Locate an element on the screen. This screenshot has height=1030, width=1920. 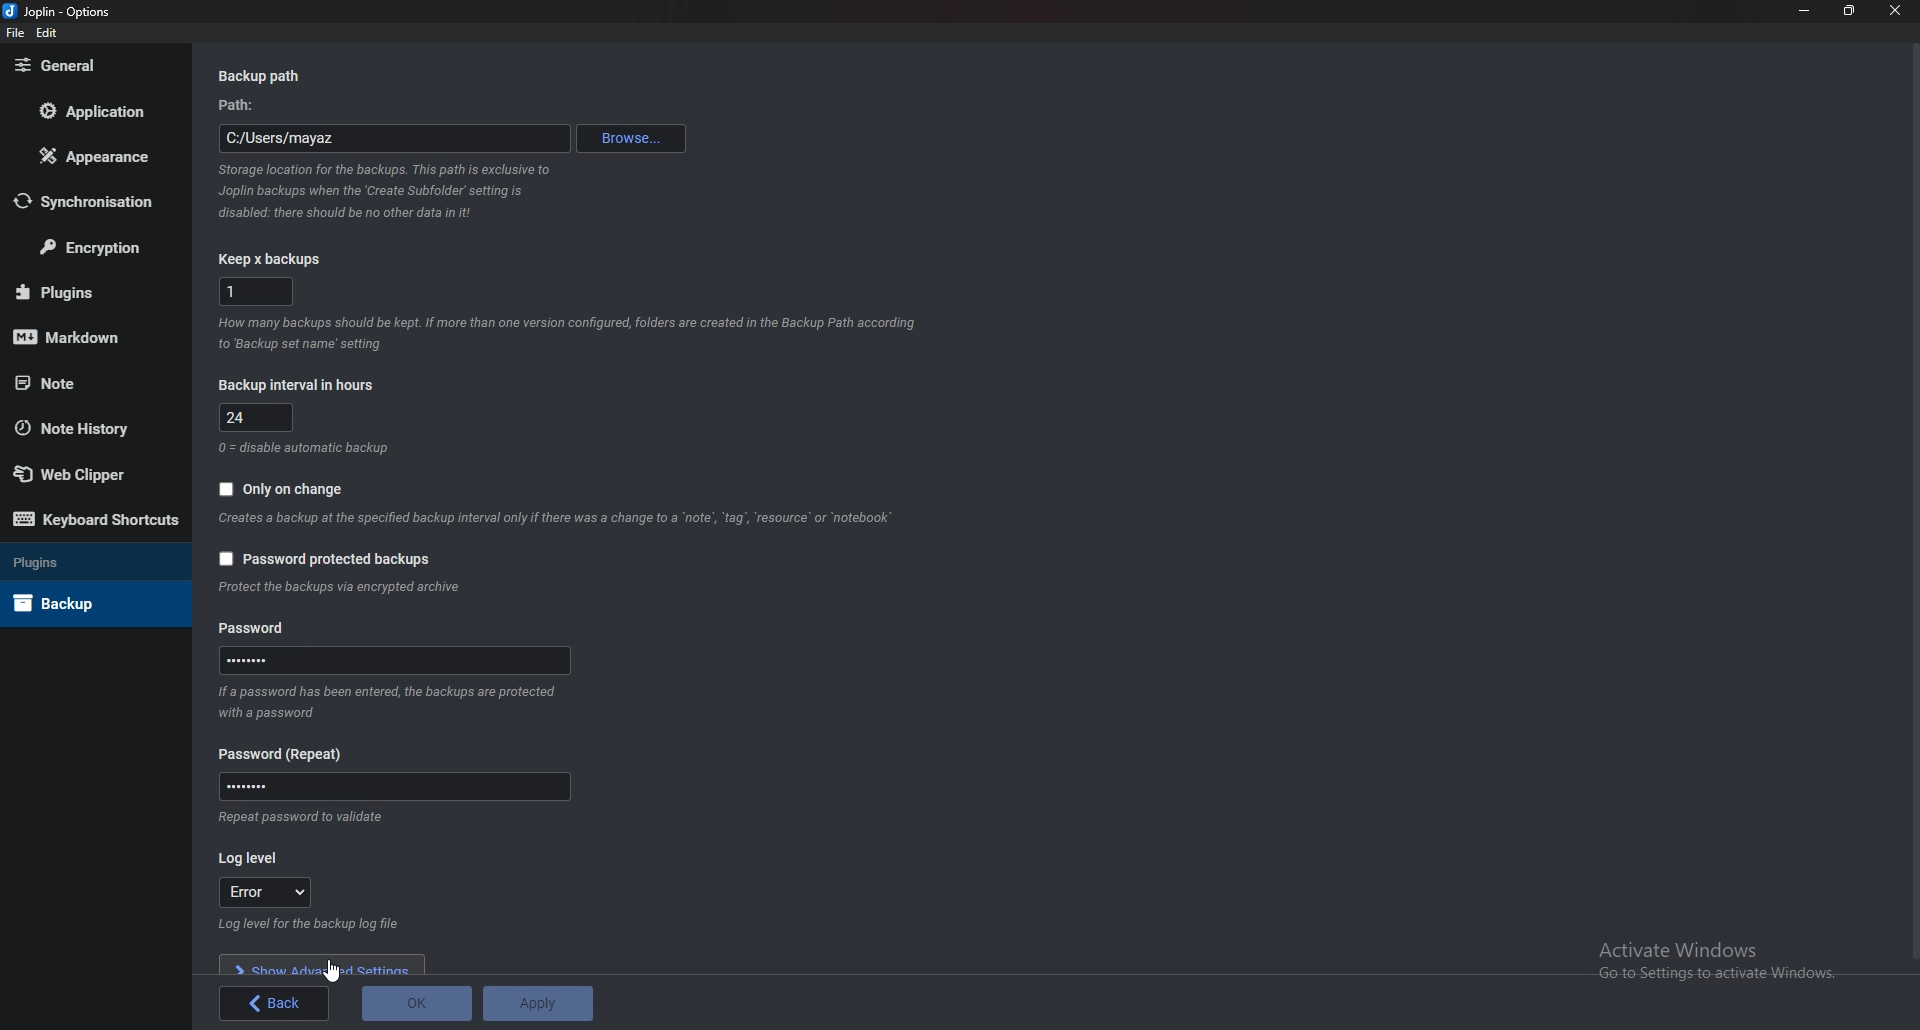
hours is located at coordinates (257, 418).